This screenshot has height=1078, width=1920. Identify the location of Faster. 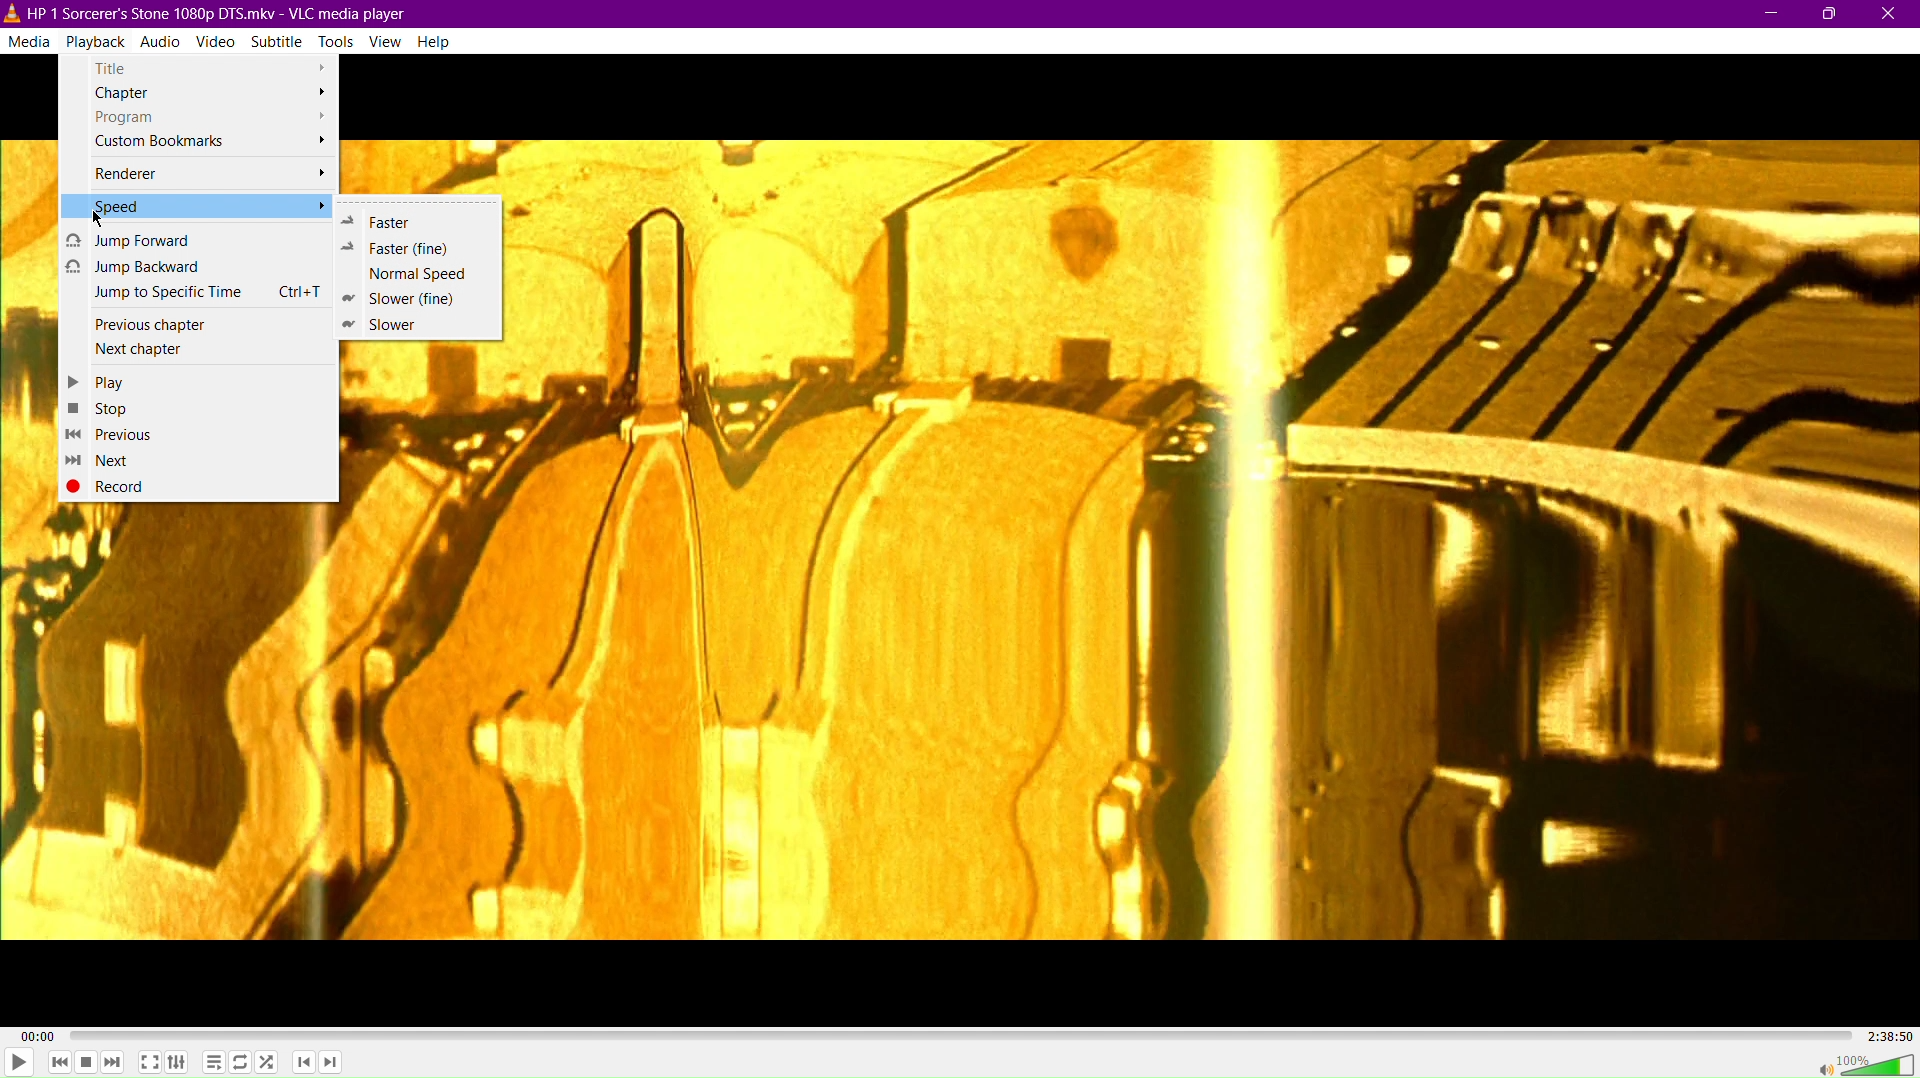
(410, 218).